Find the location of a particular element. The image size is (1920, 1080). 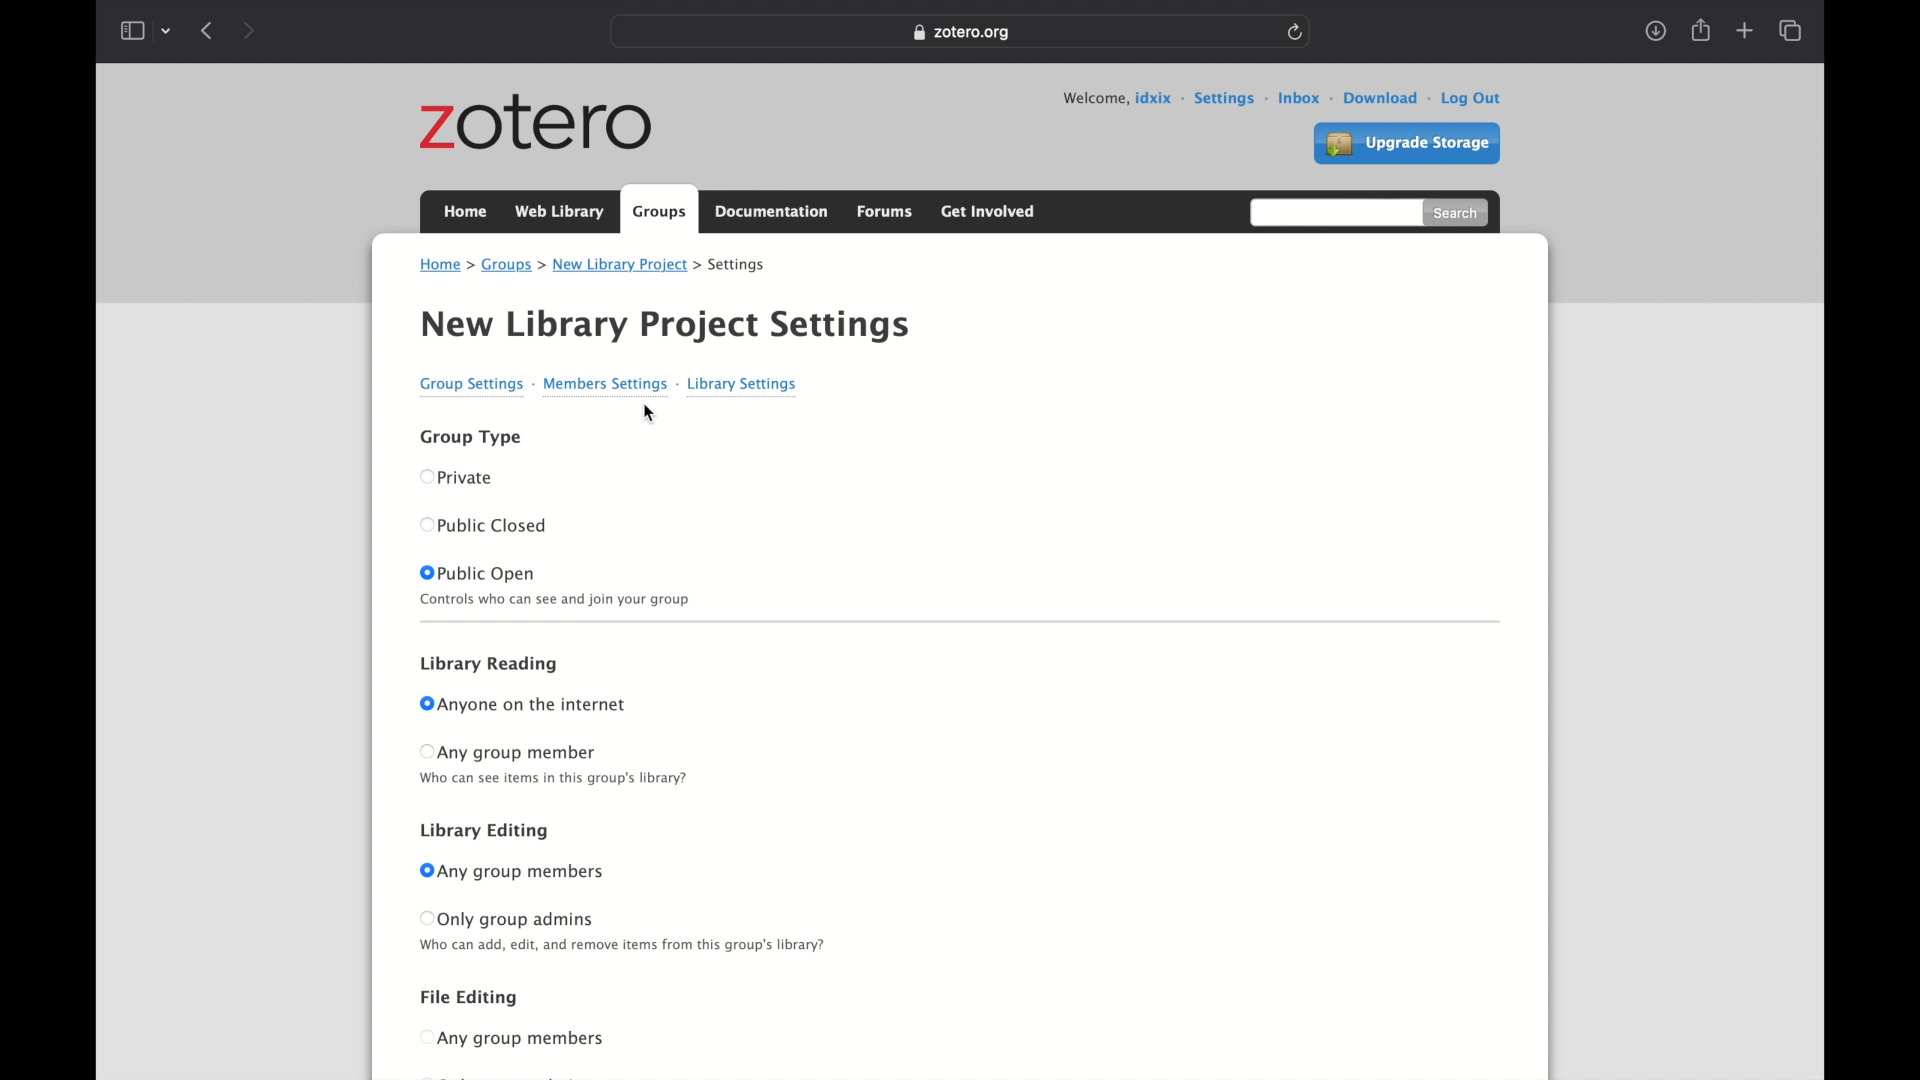

search bar is located at coordinates (1333, 212).